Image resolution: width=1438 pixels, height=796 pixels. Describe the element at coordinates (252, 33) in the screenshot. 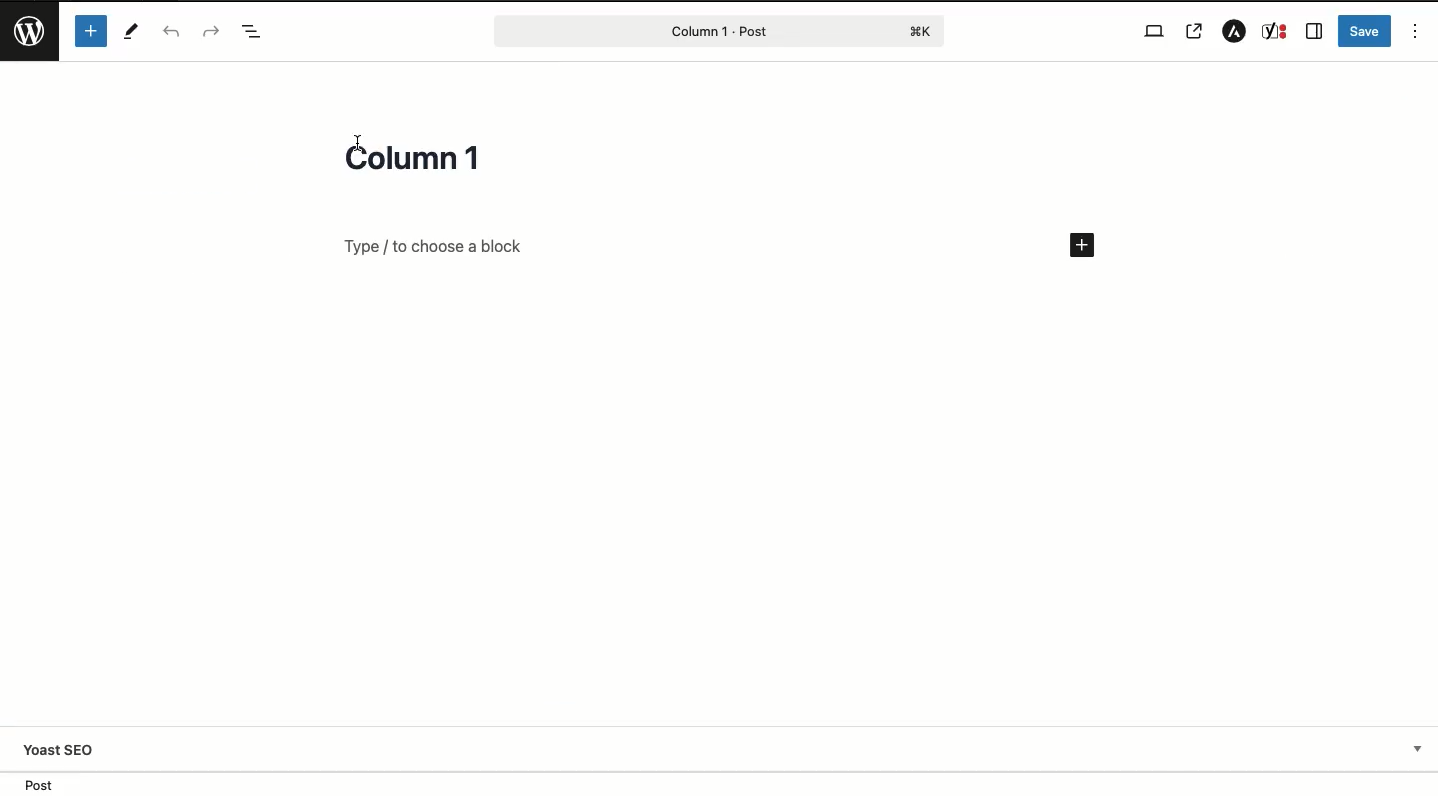

I see `Document overview` at that location.